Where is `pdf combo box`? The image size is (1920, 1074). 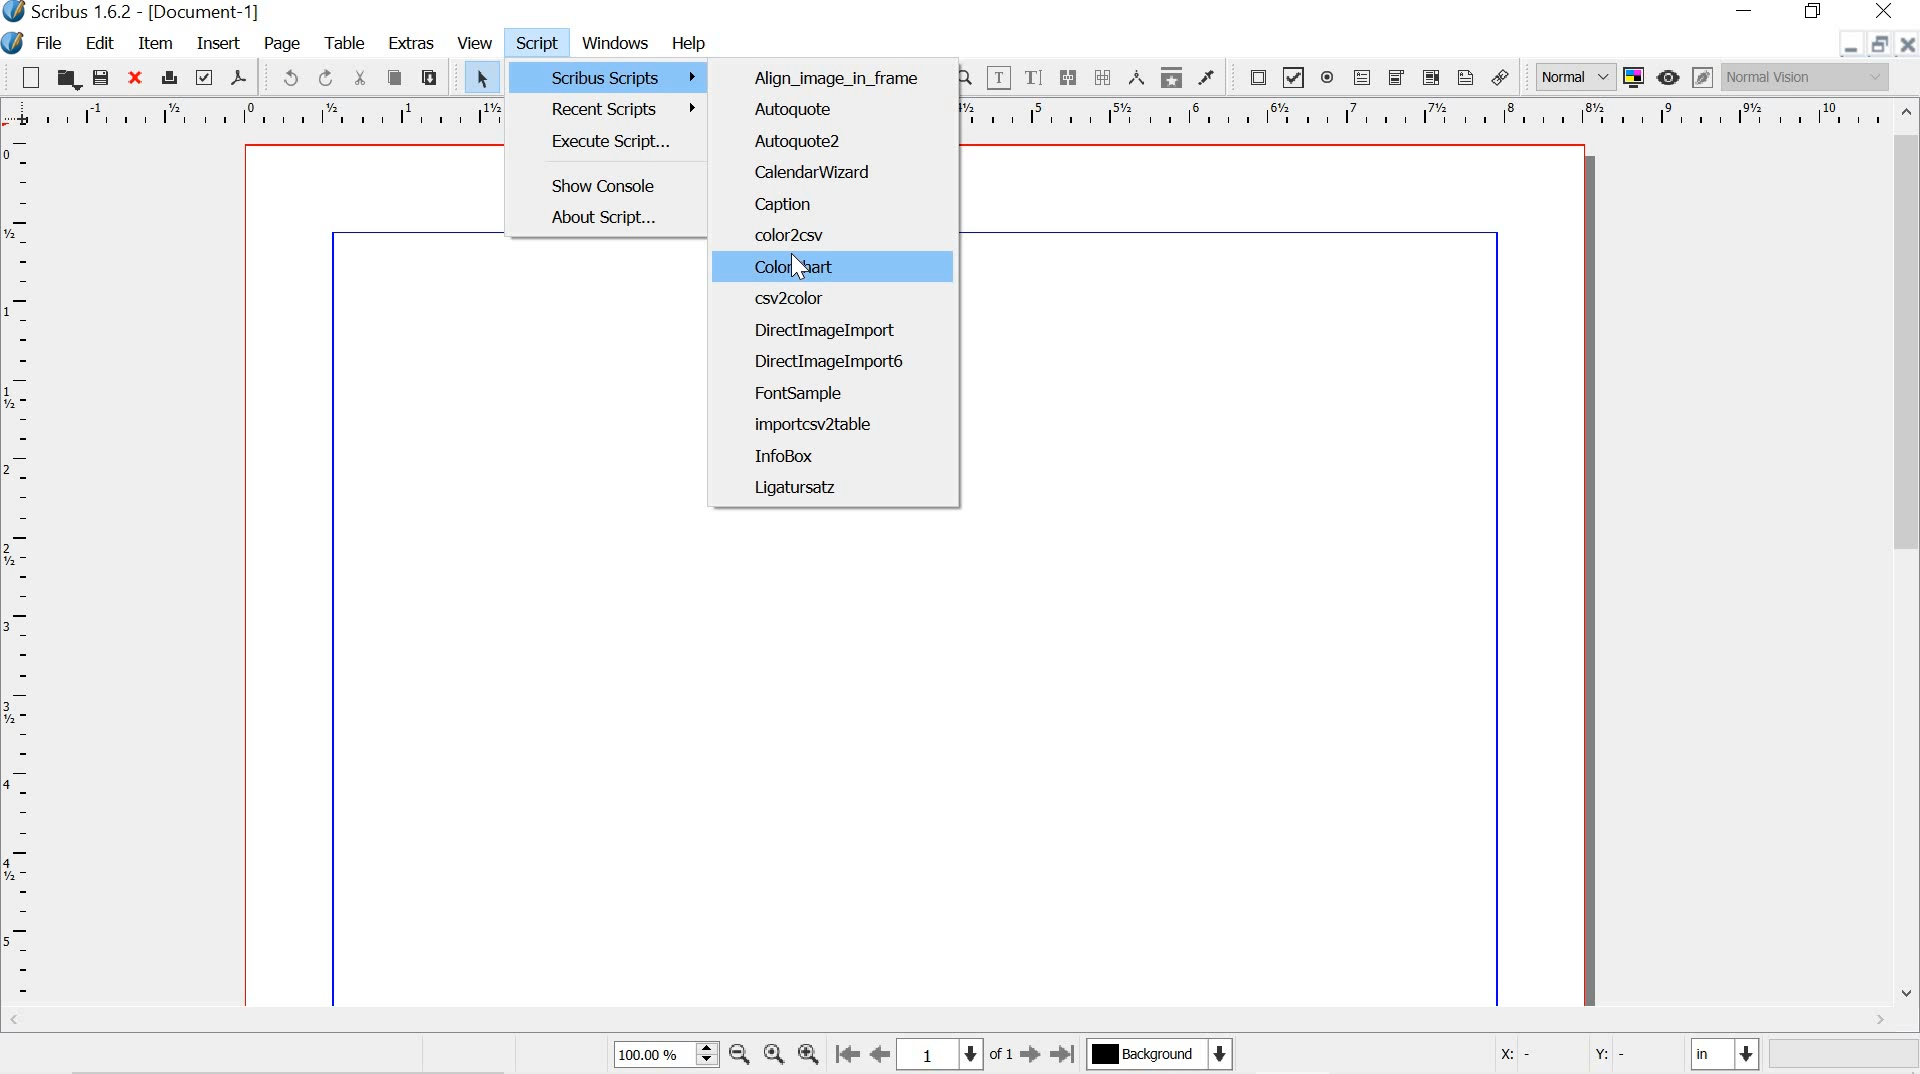
pdf combo box is located at coordinates (1396, 78).